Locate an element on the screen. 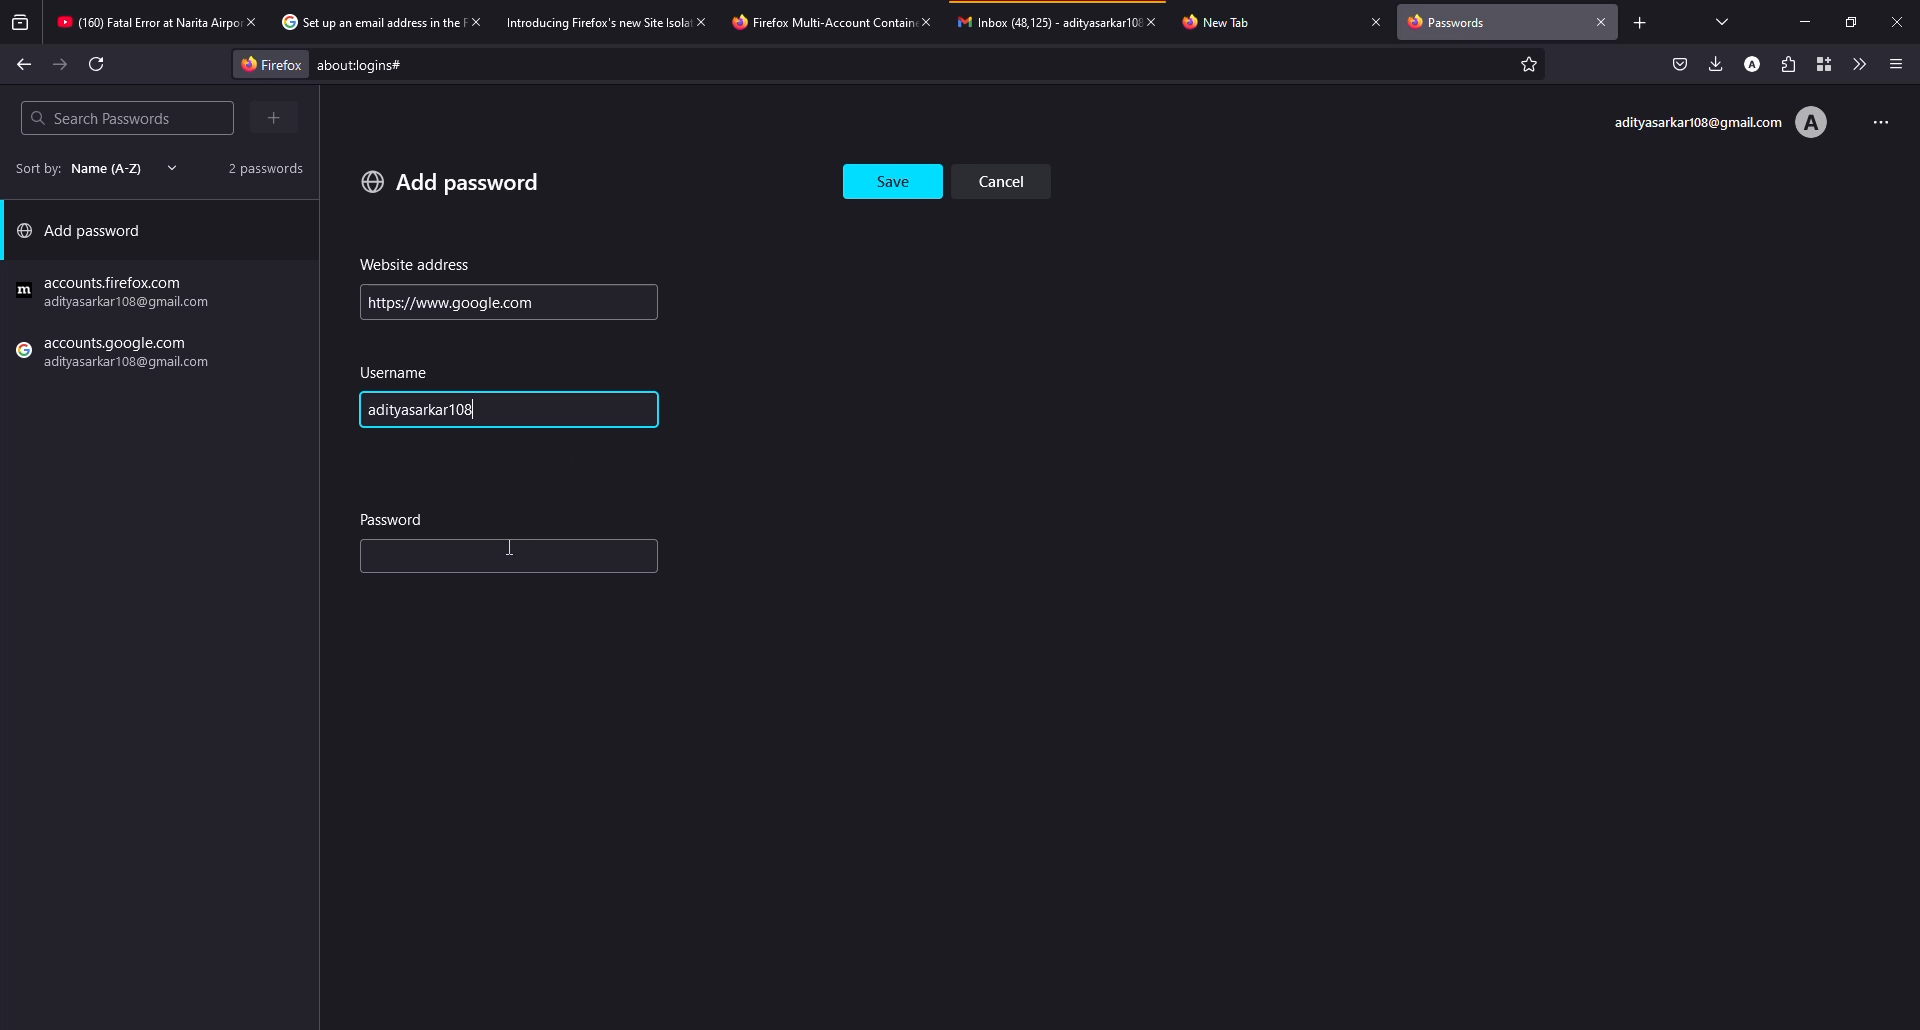  firefox is located at coordinates (265, 63).